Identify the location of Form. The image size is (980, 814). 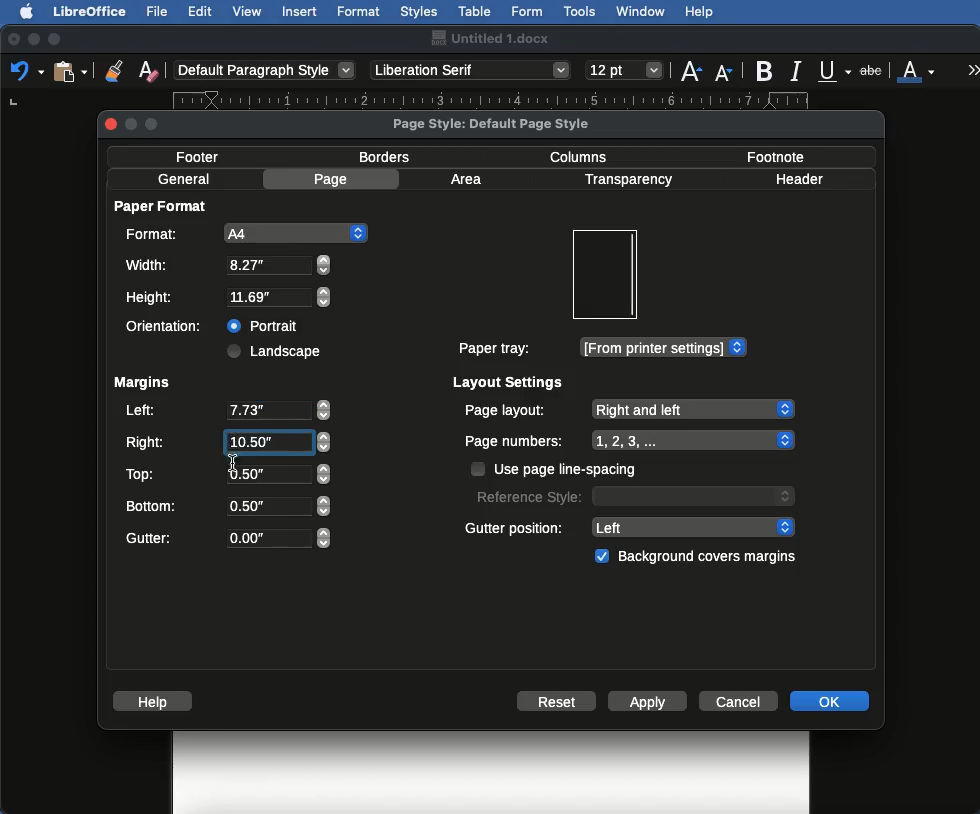
(527, 12).